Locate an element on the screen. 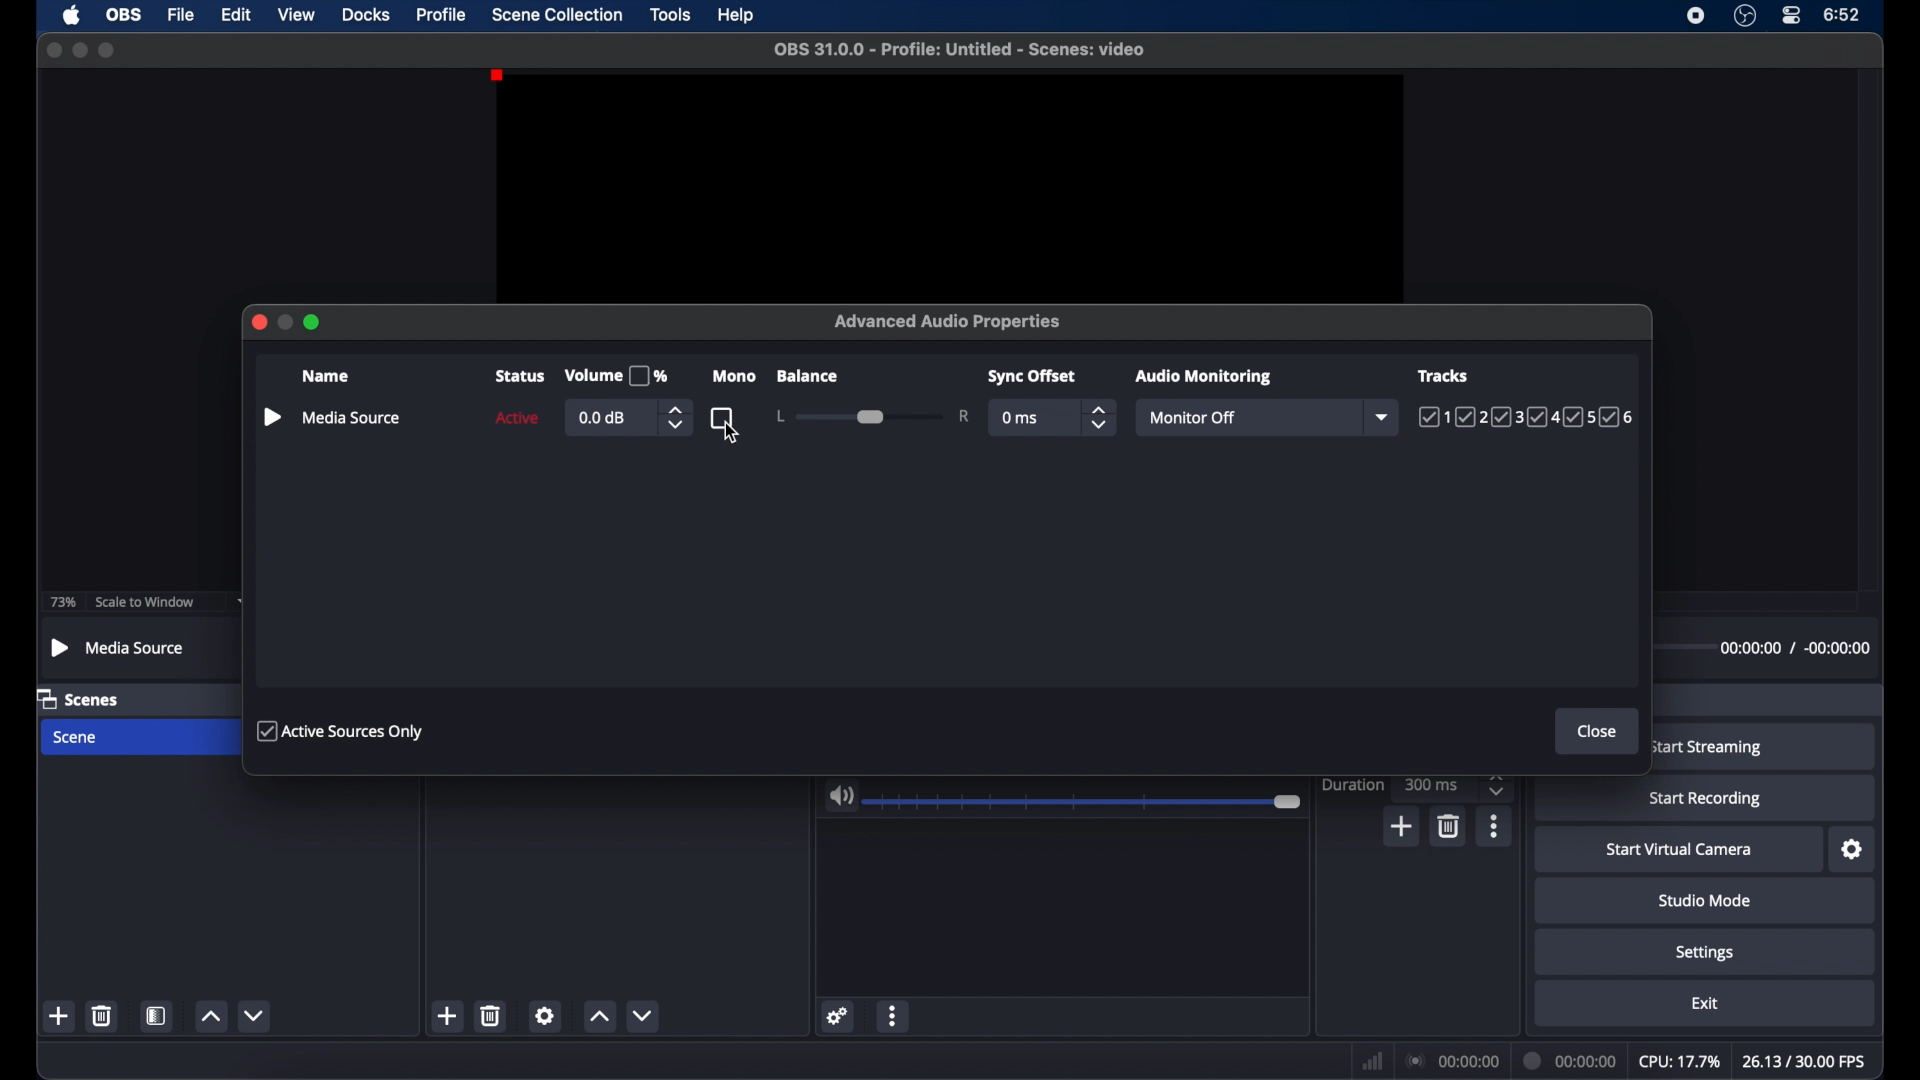 The image size is (1920, 1080). 300 ms is located at coordinates (1432, 784).